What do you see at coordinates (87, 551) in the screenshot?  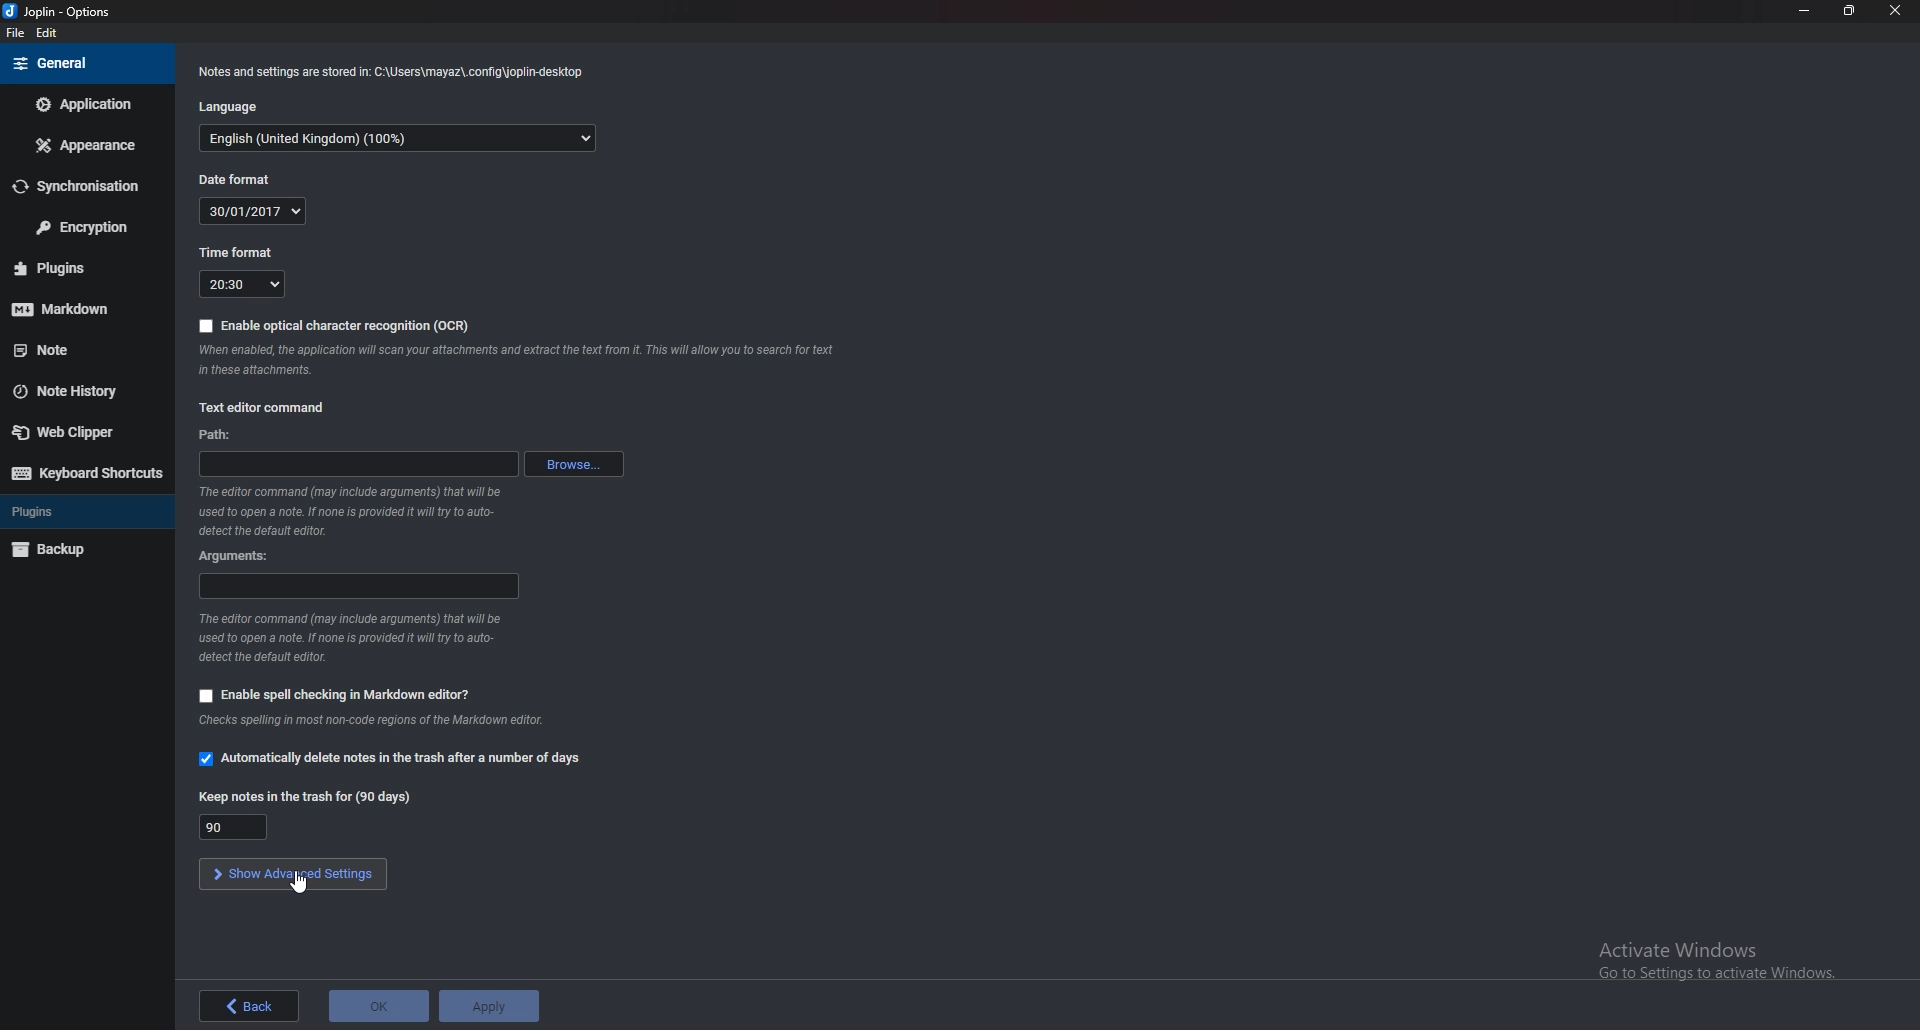 I see `Back up` at bounding box center [87, 551].